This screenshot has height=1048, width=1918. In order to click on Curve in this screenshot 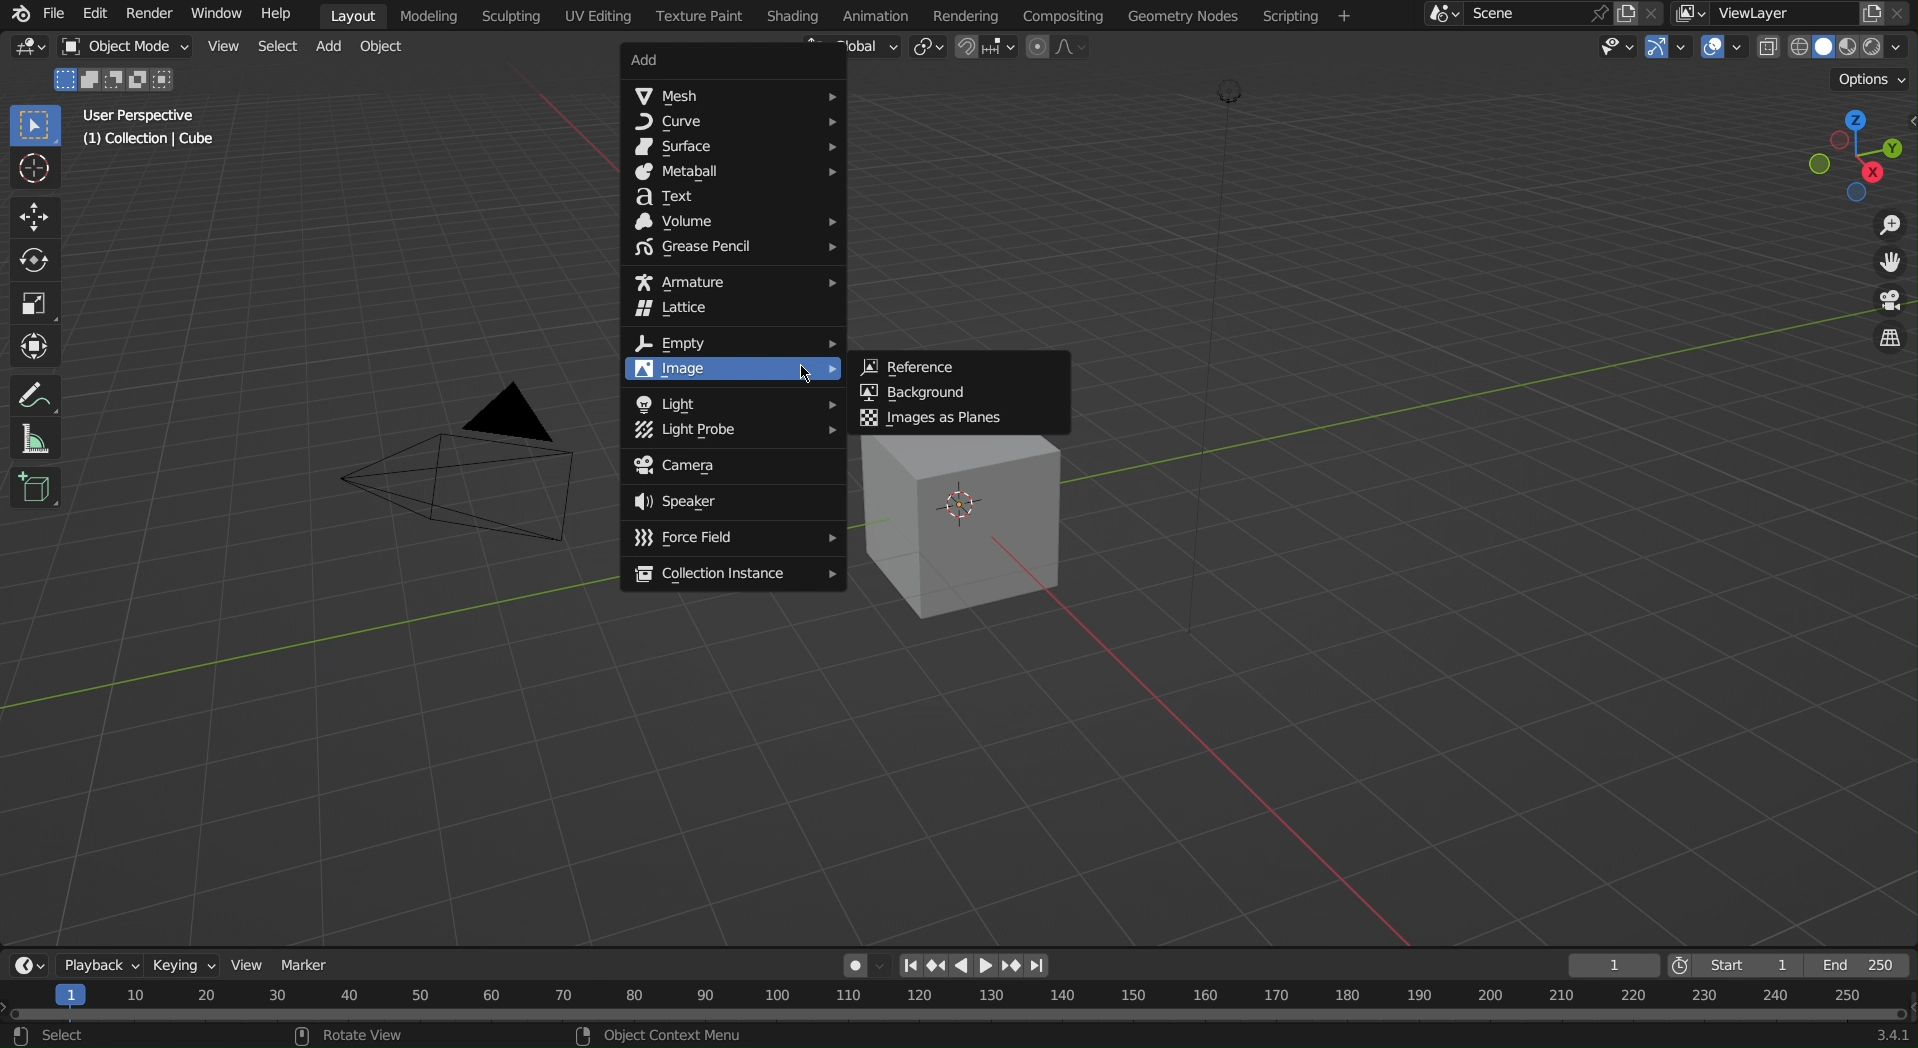, I will do `click(739, 124)`.